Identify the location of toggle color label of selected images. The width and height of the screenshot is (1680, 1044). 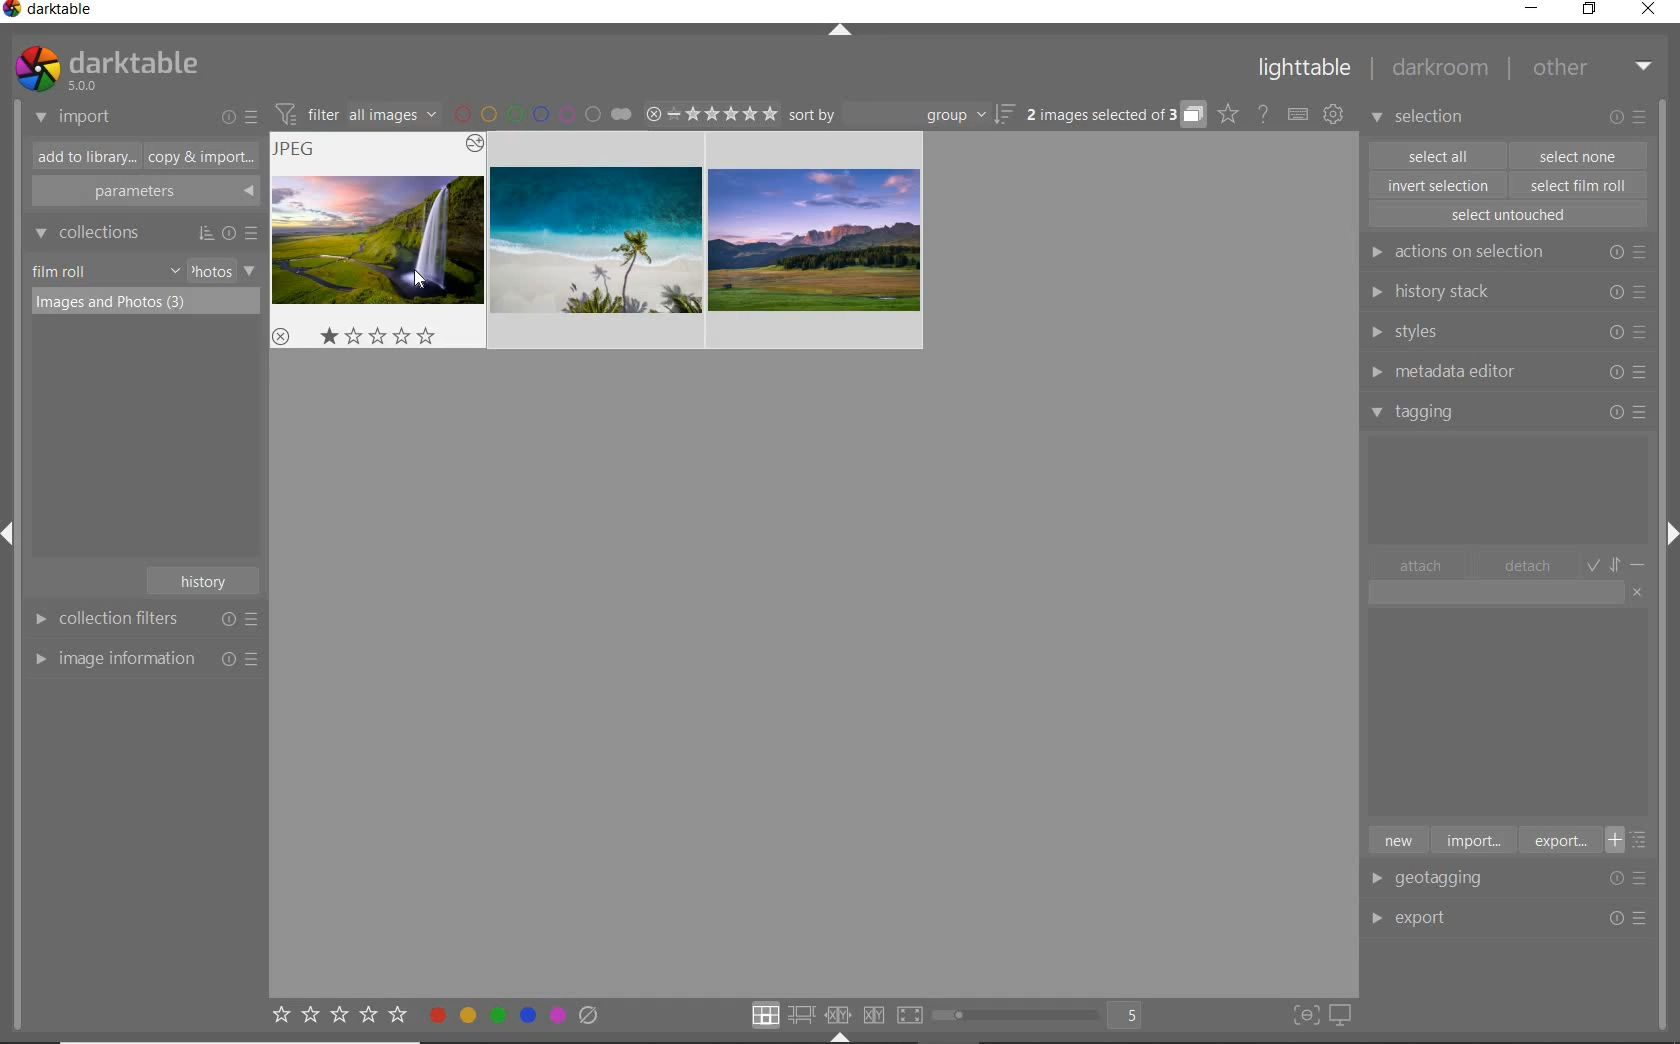
(515, 1014).